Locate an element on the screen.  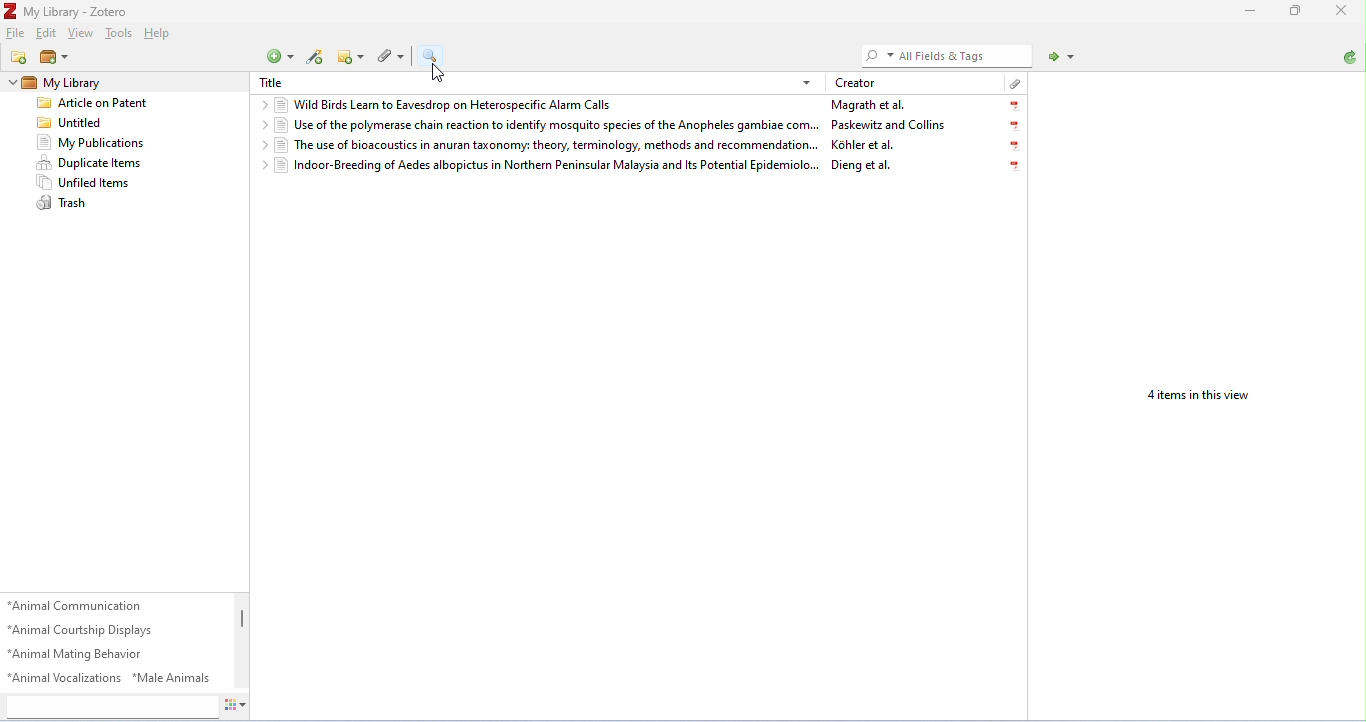
Indoor-Breeding of Aedes albopictus in Northern Peninsular Malaysia and Its Potential Epidemiological Implications is located at coordinates (548, 165).